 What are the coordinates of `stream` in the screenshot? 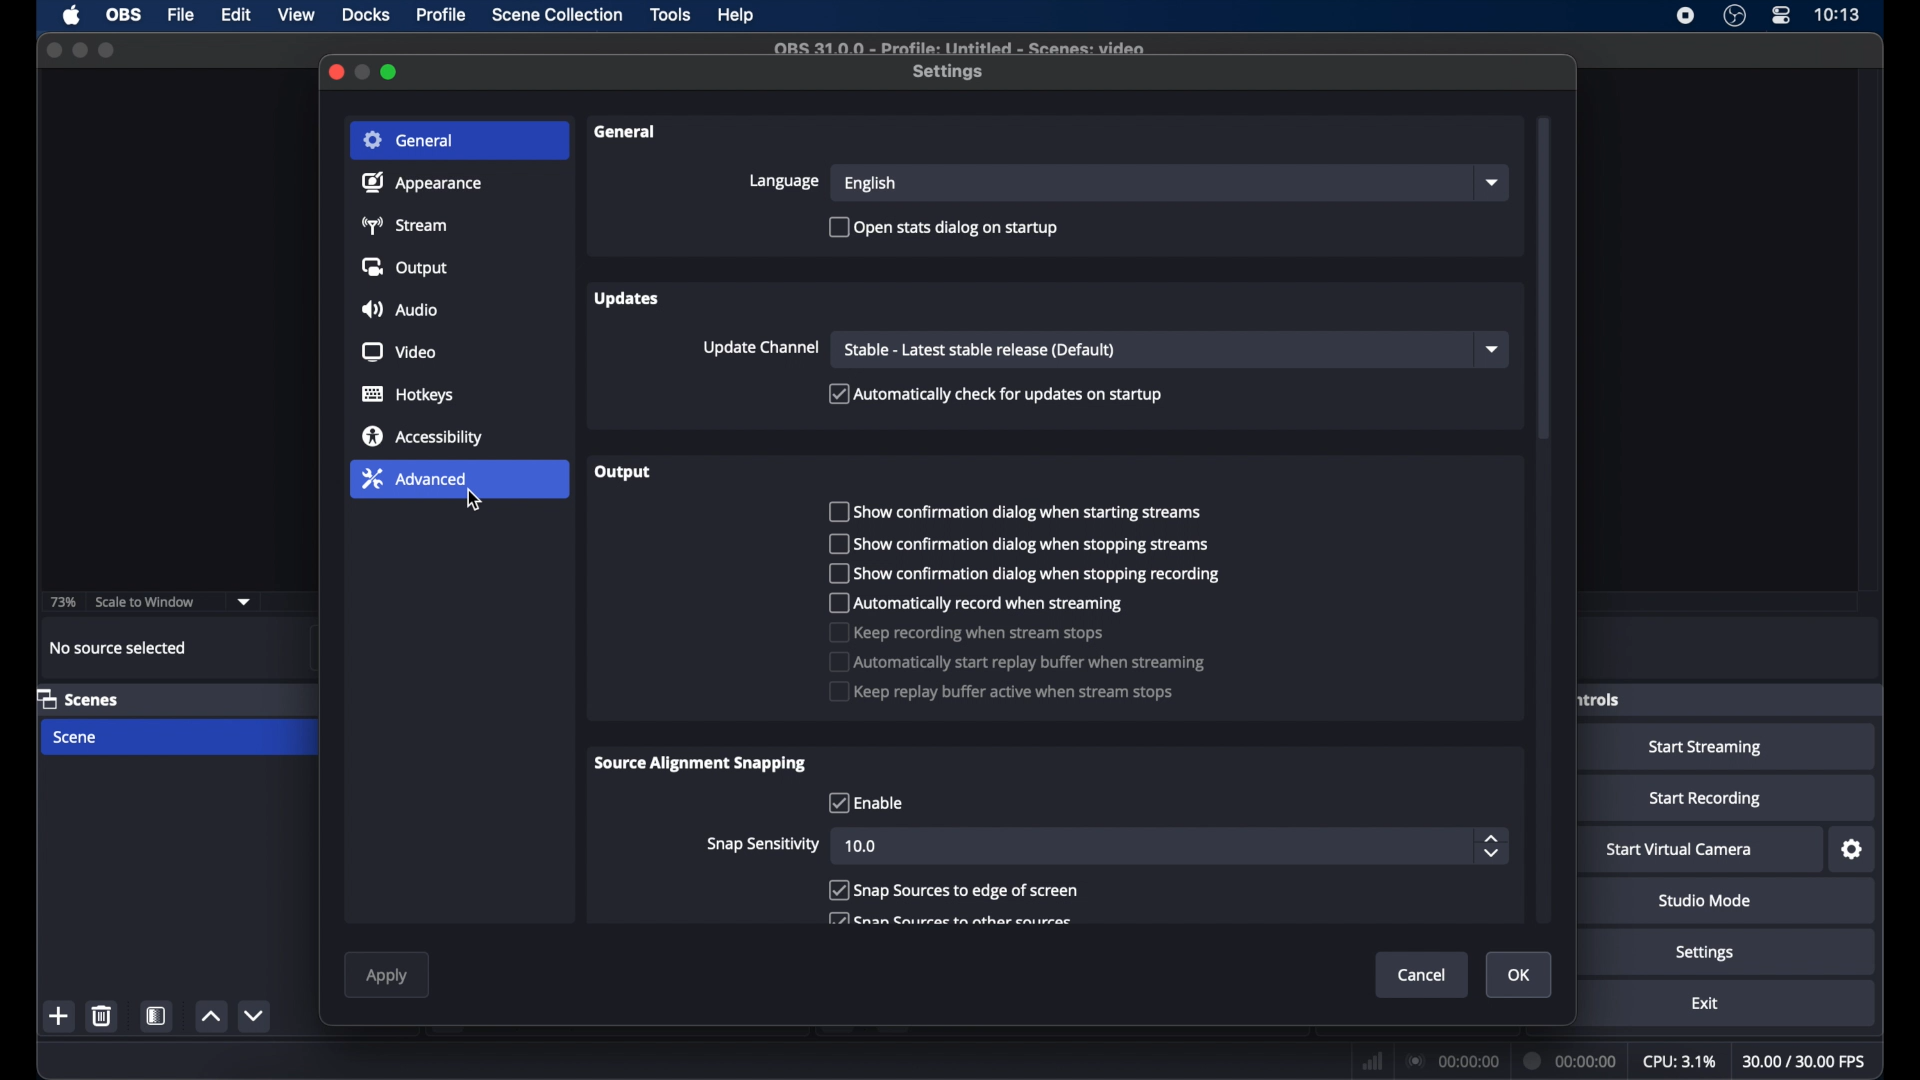 It's located at (404, 225).